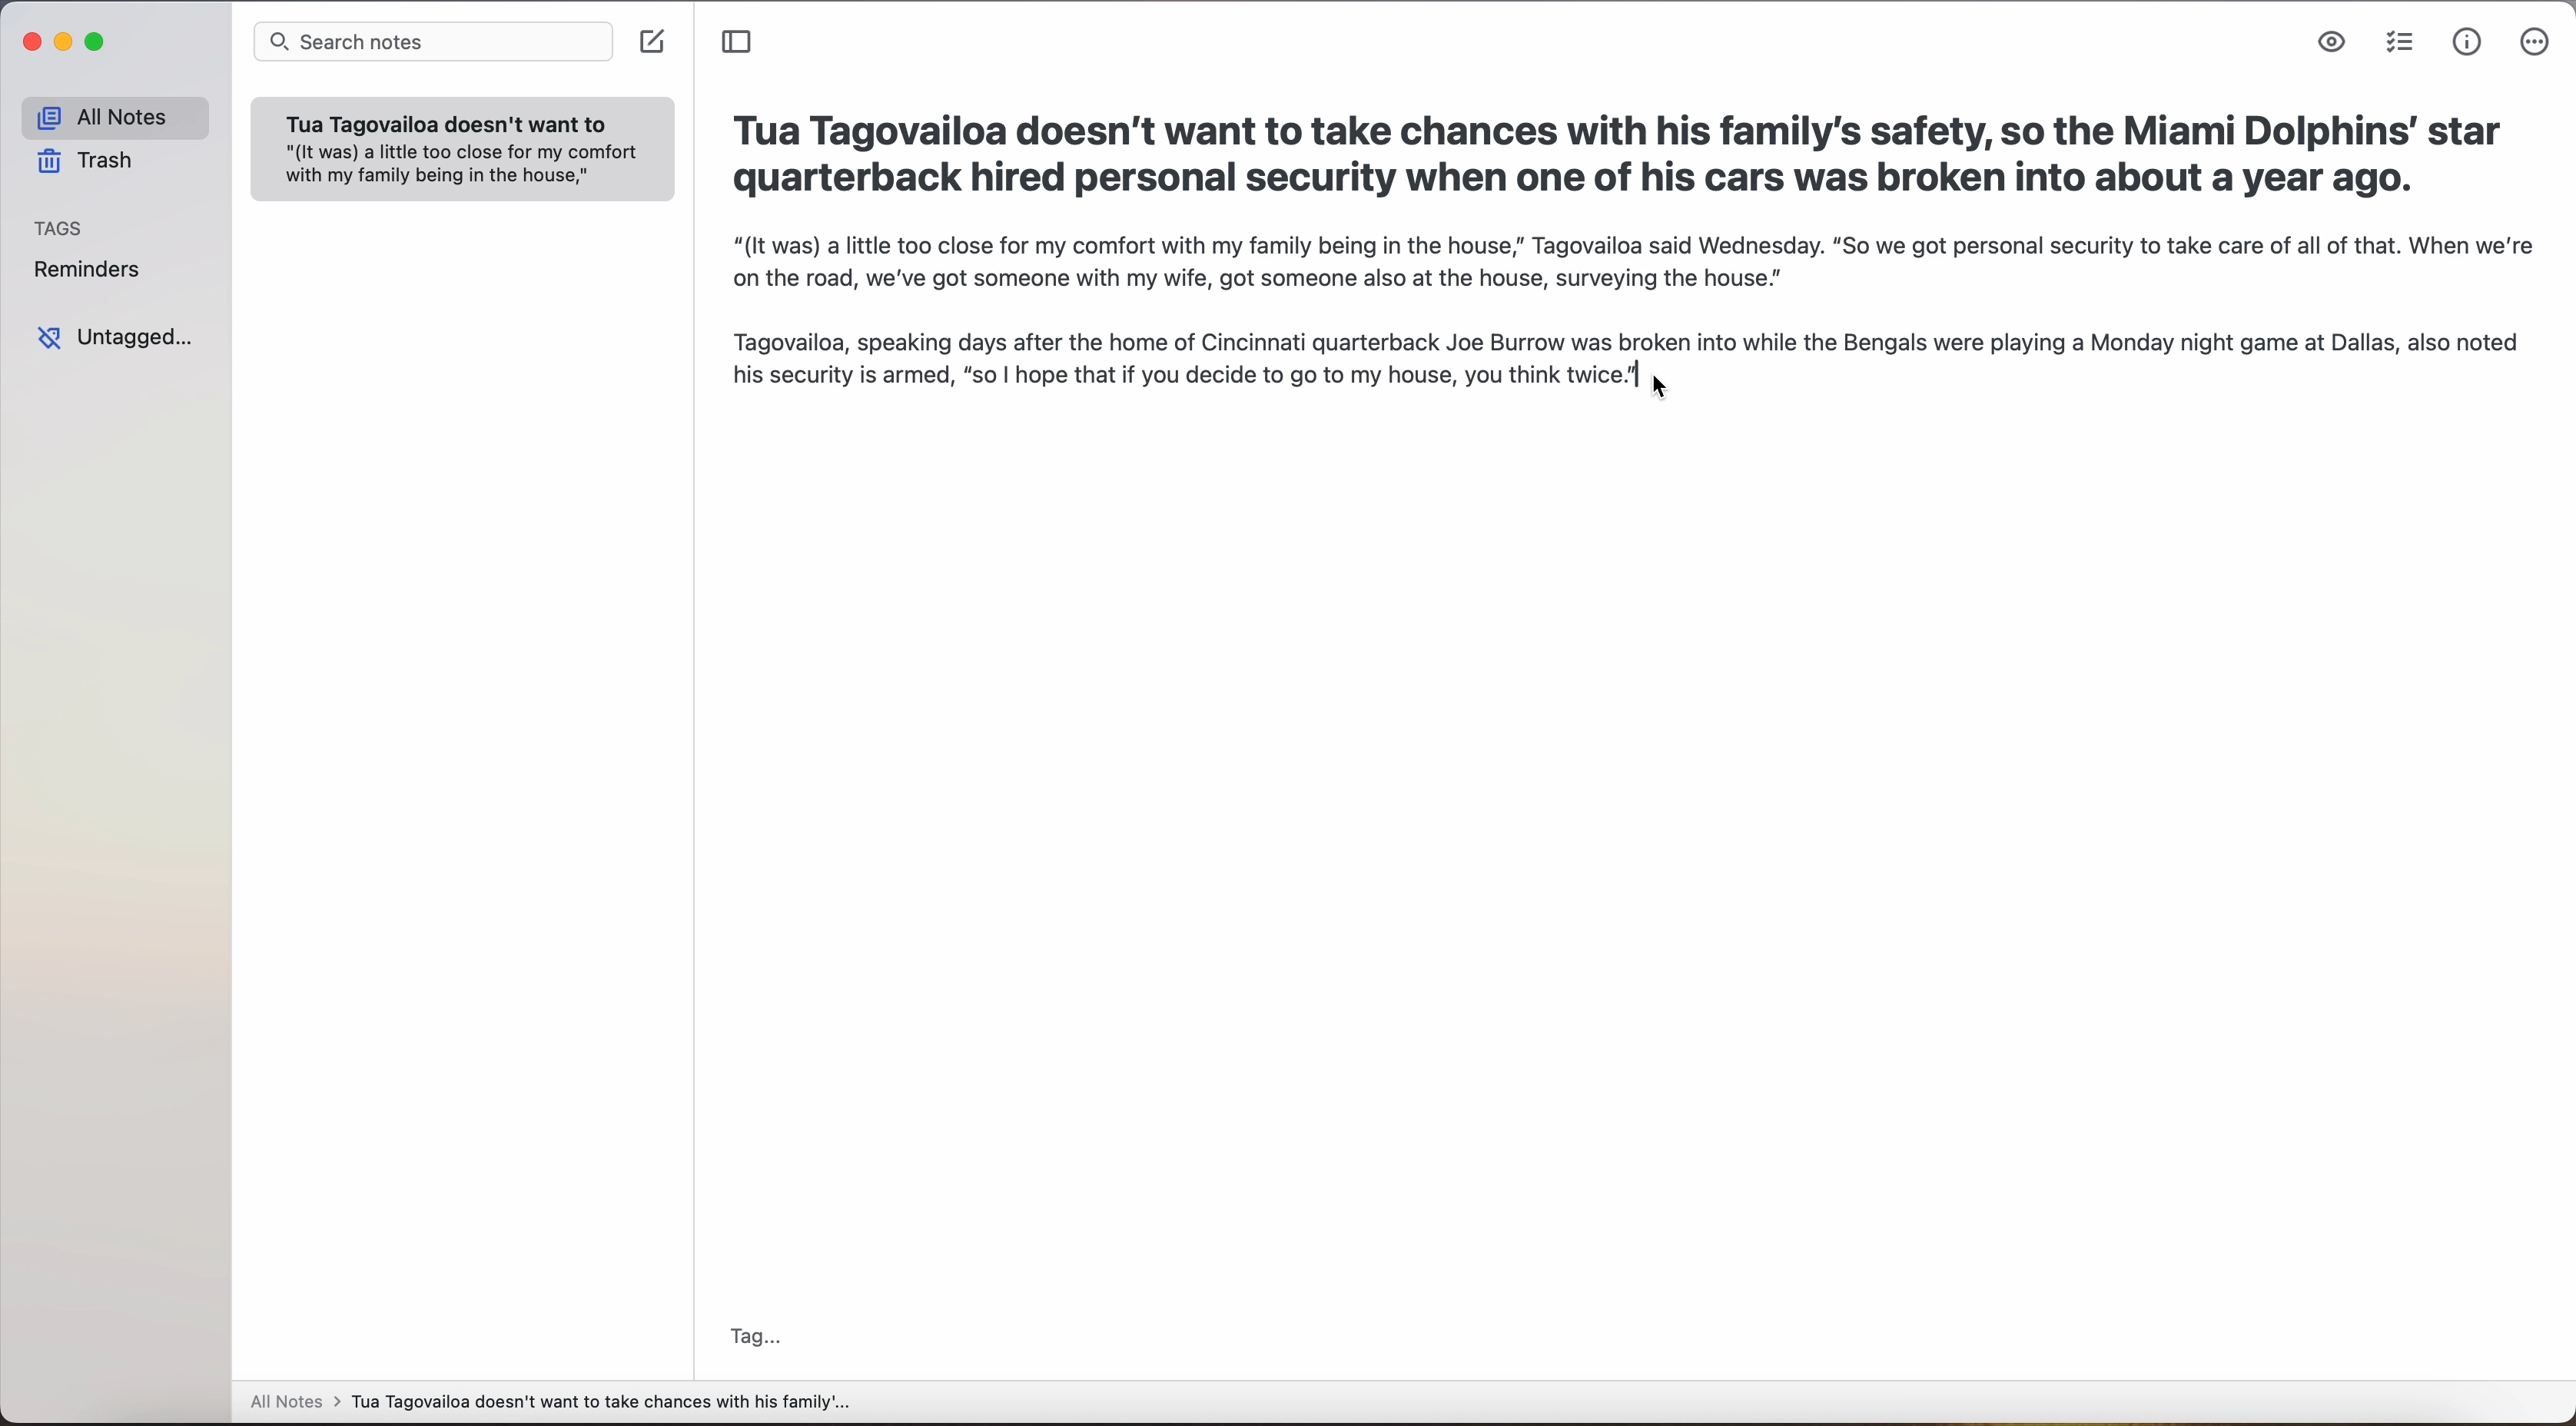  I want to click on markdown, so click(2333, 44).